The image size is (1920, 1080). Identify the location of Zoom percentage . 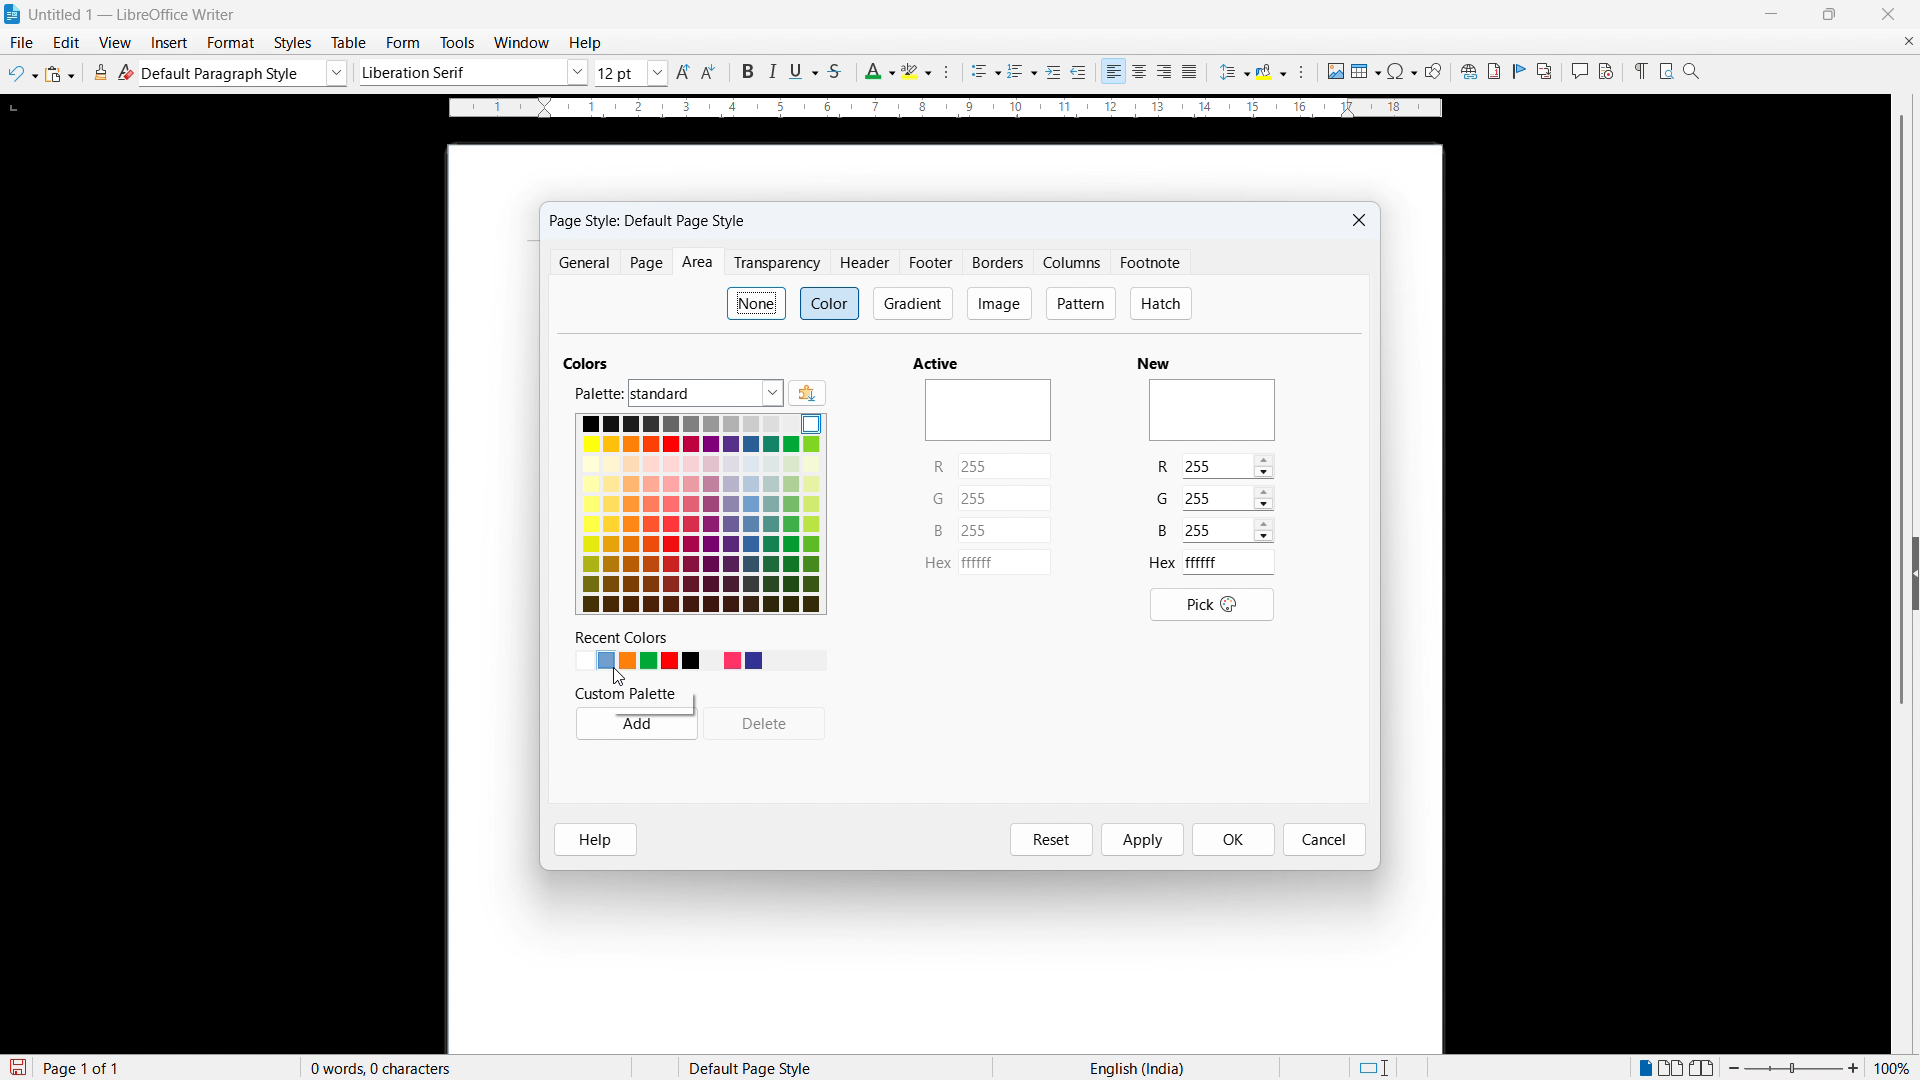
(1895, 1067).